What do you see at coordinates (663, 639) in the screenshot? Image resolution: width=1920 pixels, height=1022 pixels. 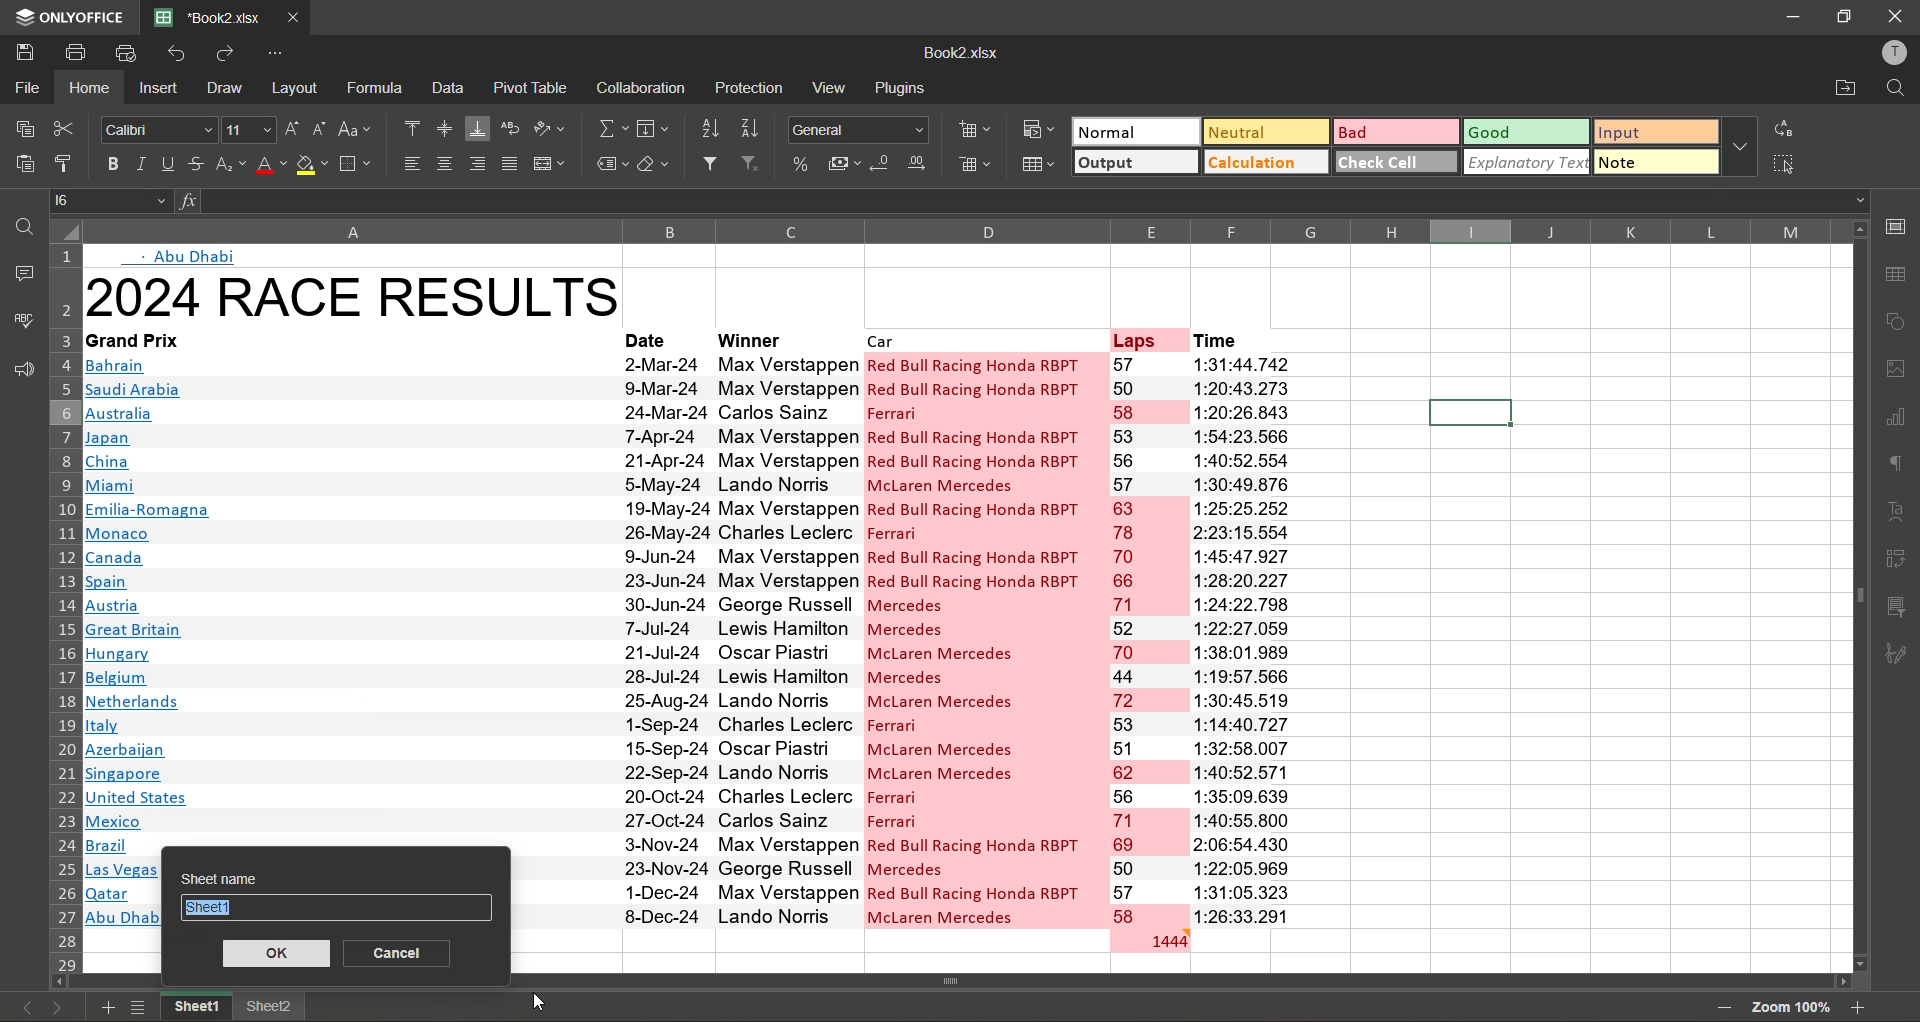 I see `date` at bounding box center [663, 639].